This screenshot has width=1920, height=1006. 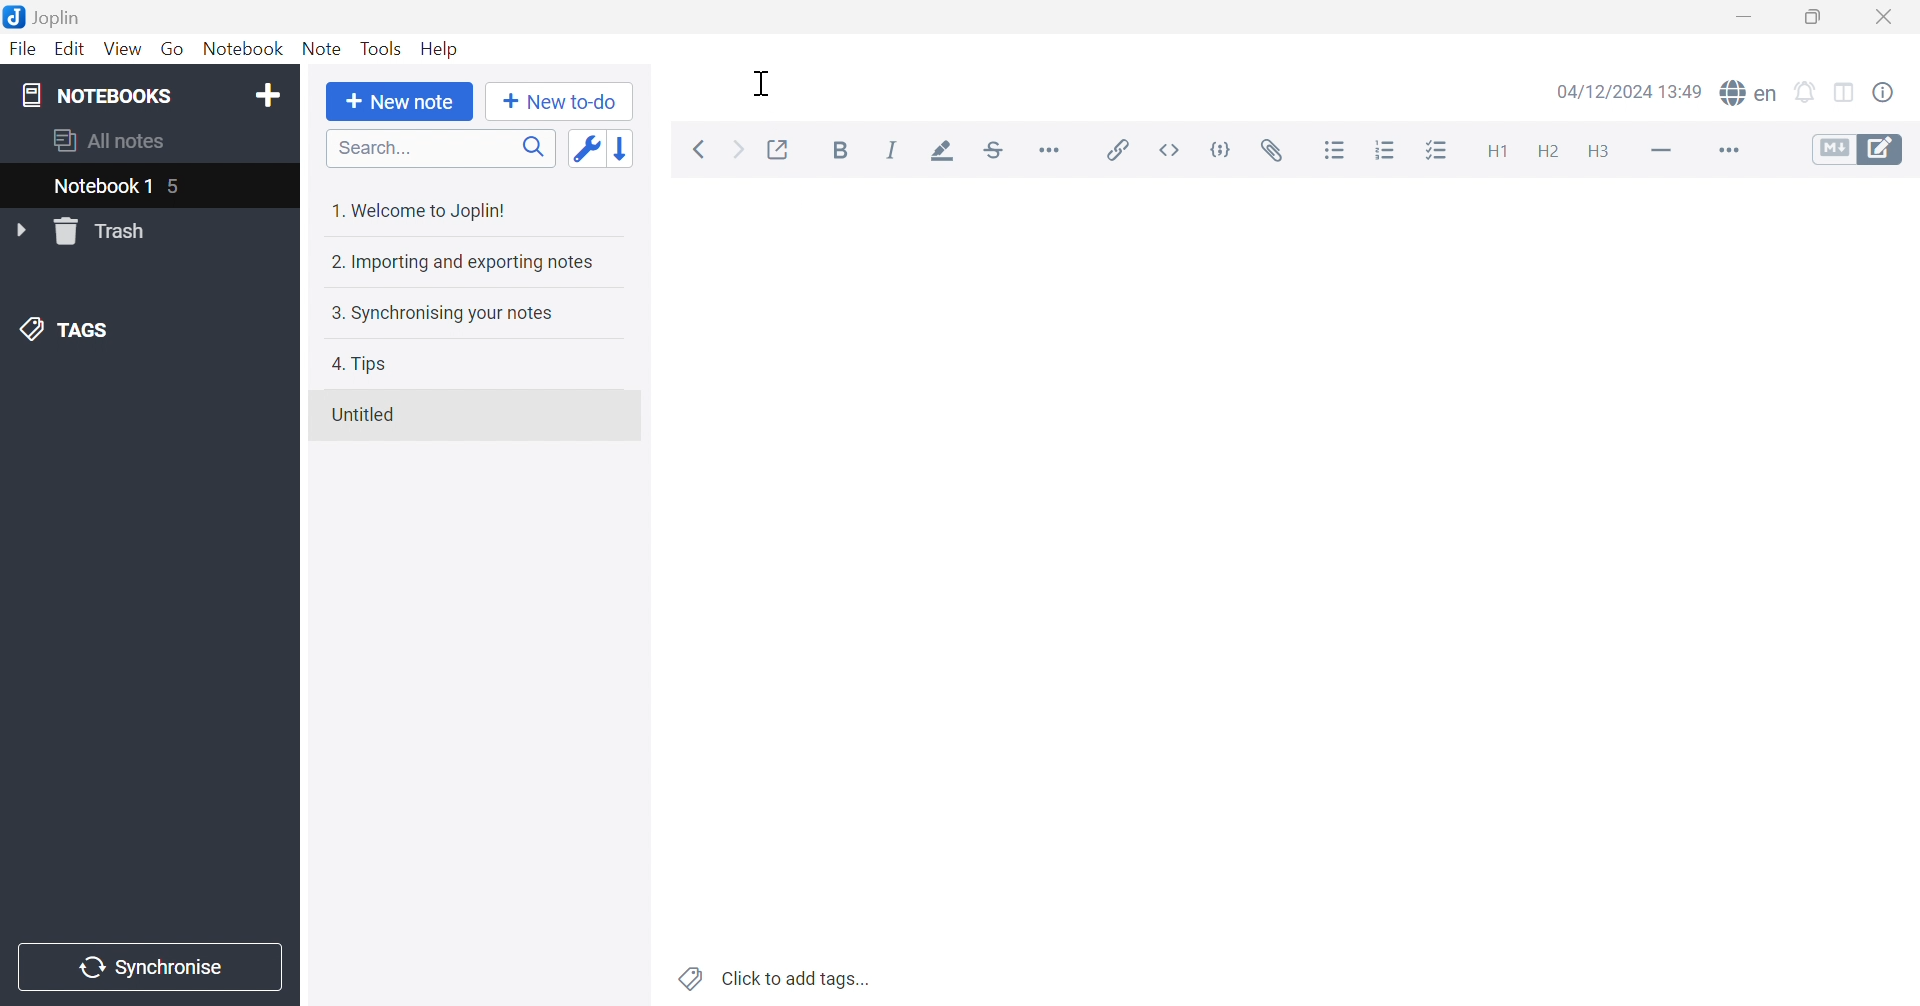 I want to click on spell checker, so click(x=1754, y=94).